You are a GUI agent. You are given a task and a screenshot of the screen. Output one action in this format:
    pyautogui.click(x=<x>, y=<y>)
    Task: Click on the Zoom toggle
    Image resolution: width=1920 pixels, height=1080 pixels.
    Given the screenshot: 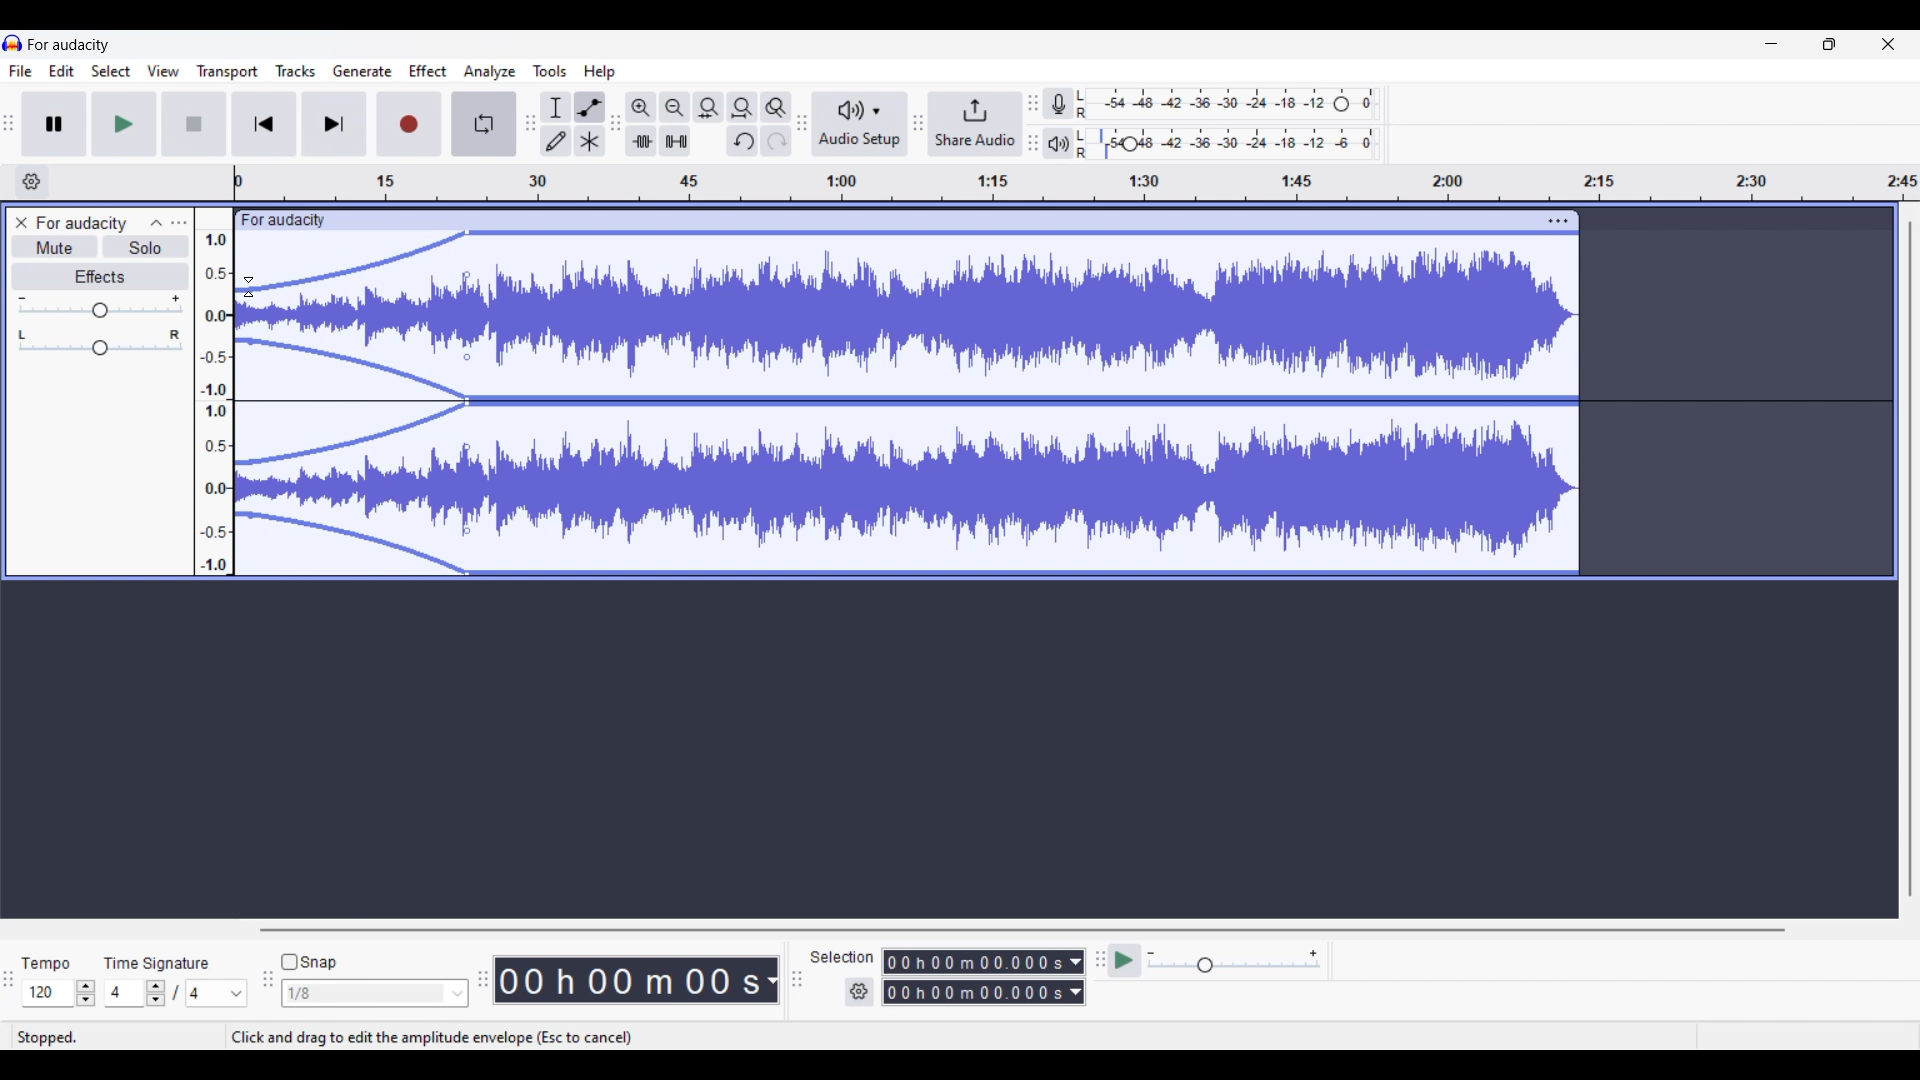 What is the action you would take?
    pyautogui.click(x=776, y=107)
    